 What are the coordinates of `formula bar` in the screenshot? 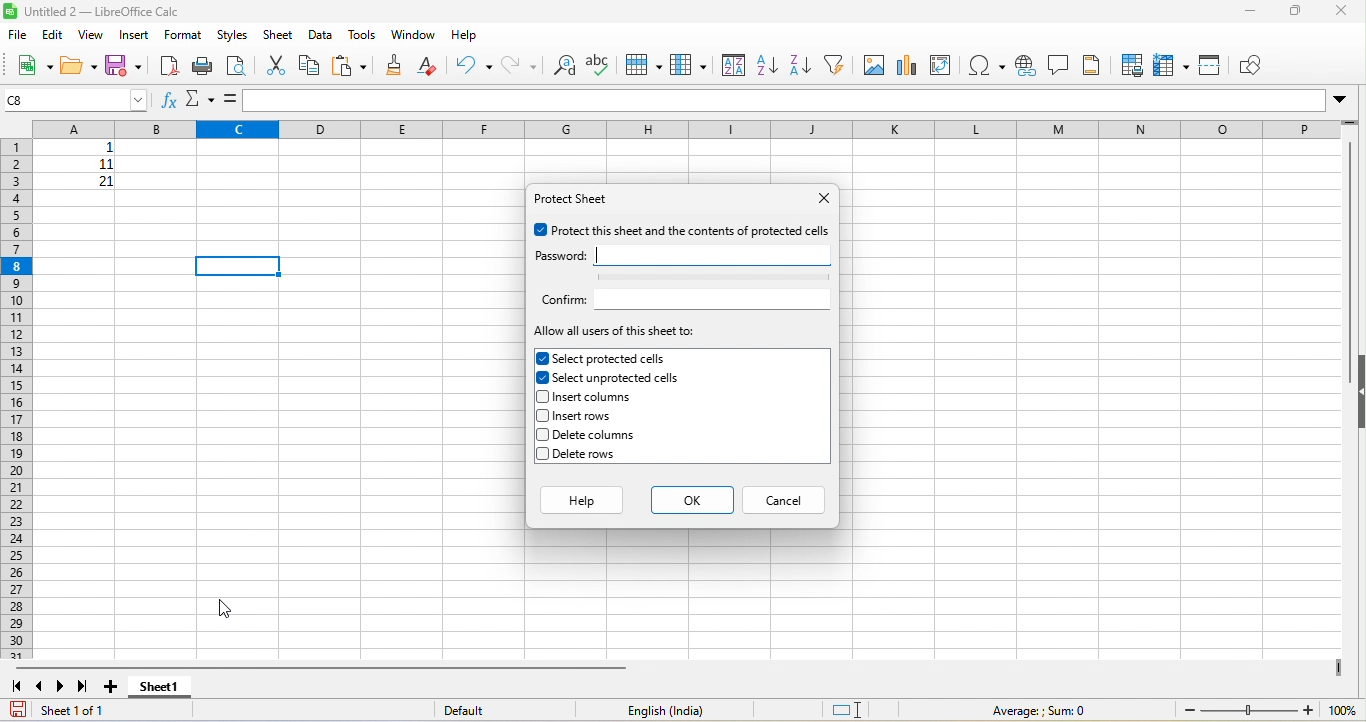 It's located at (797, 101).